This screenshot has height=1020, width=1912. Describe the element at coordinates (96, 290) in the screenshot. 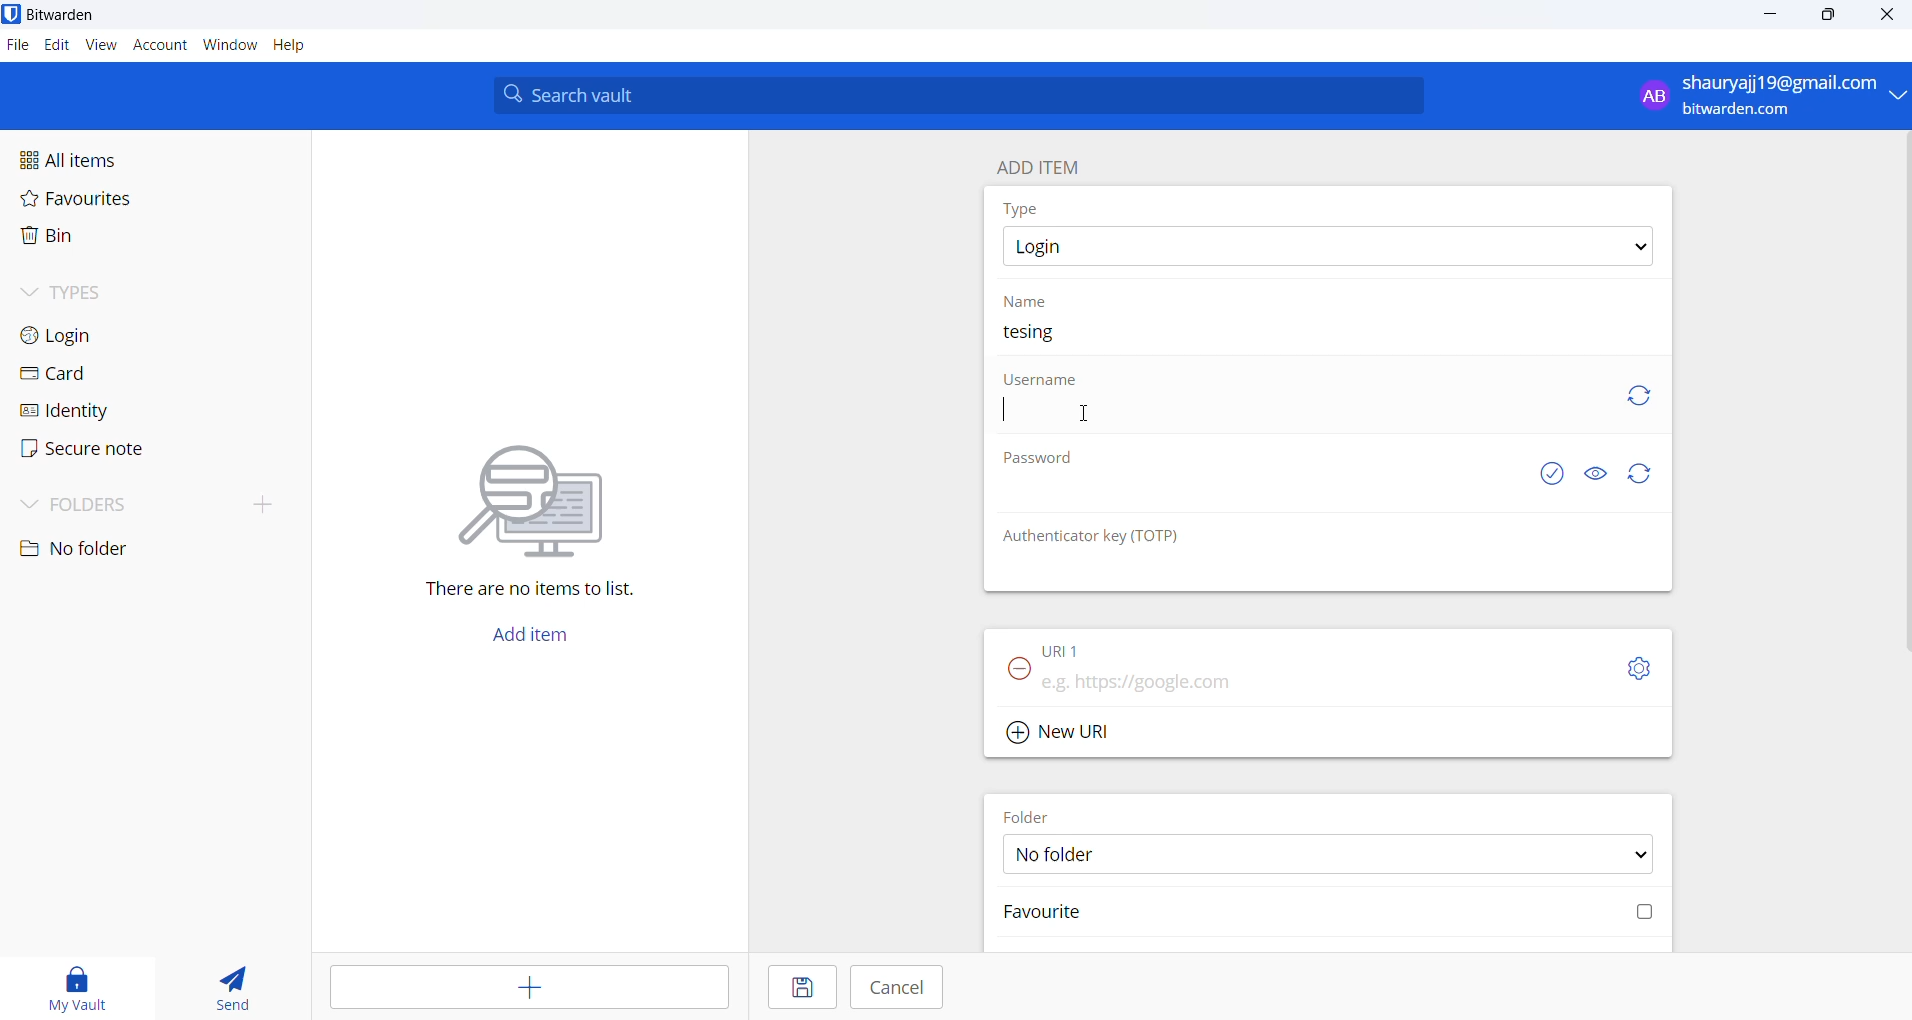

I see `Types` at that location.